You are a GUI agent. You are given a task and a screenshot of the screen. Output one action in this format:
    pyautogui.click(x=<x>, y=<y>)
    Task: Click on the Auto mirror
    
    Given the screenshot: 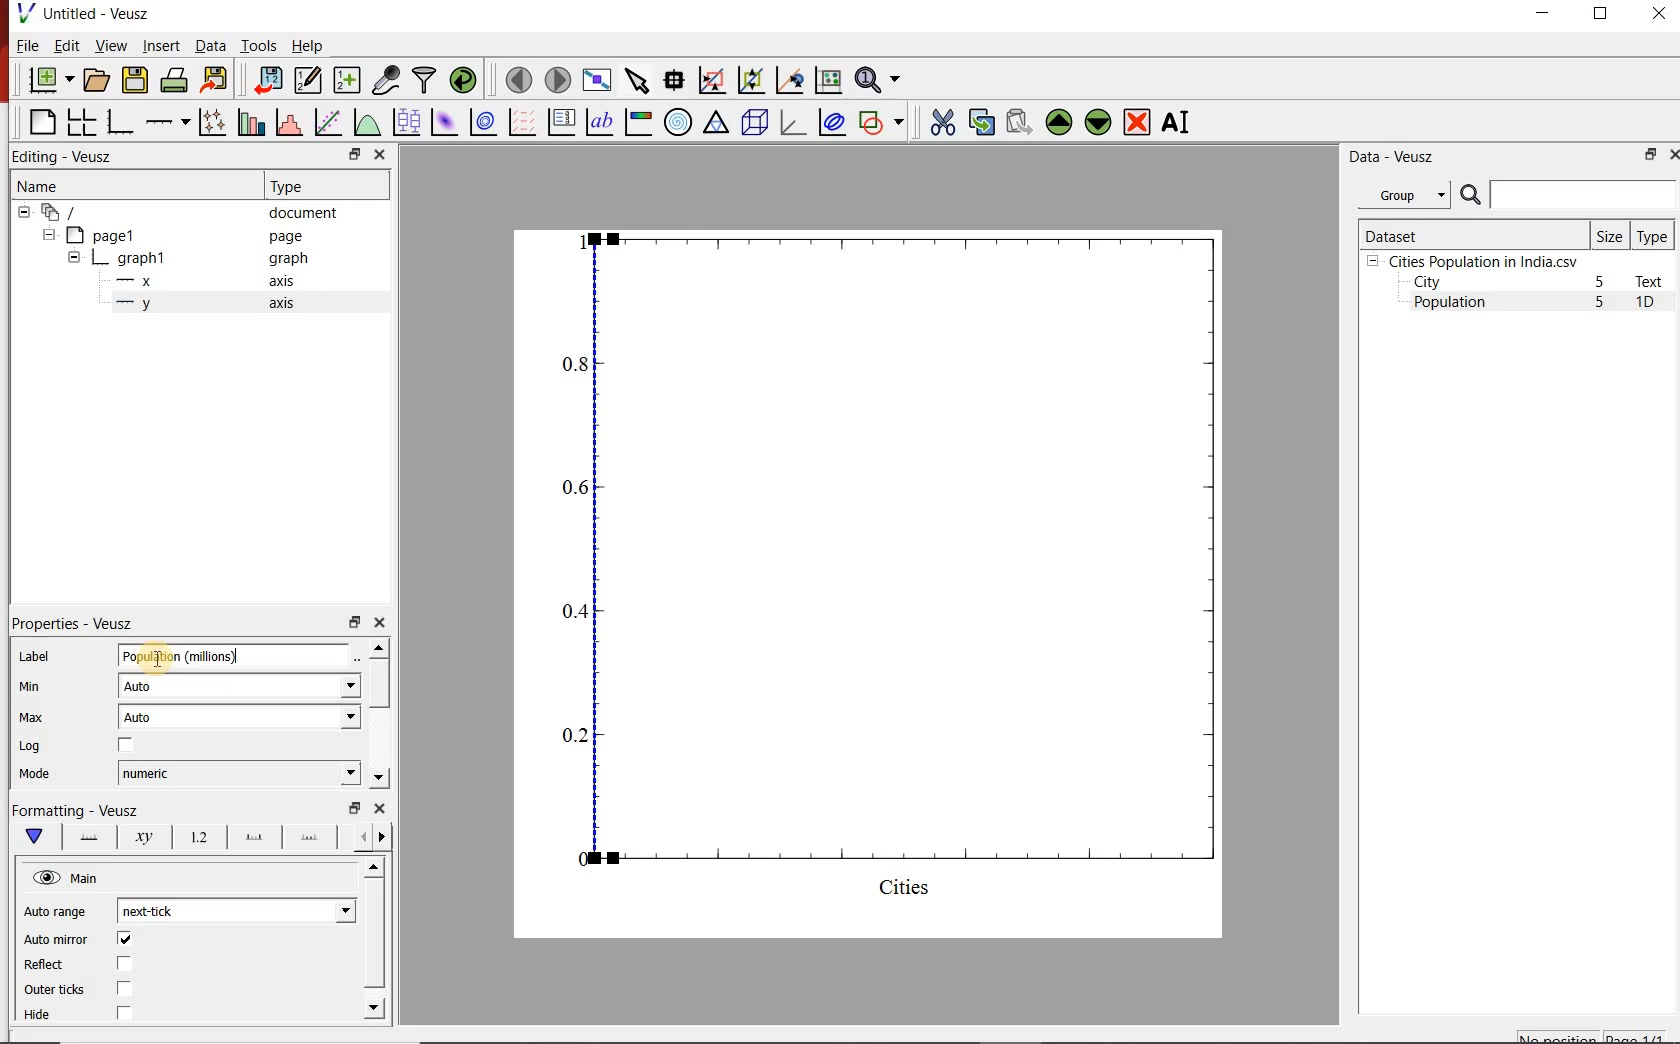 What is the action you would take?
    pyautogui.click(x=58, y=938)
    